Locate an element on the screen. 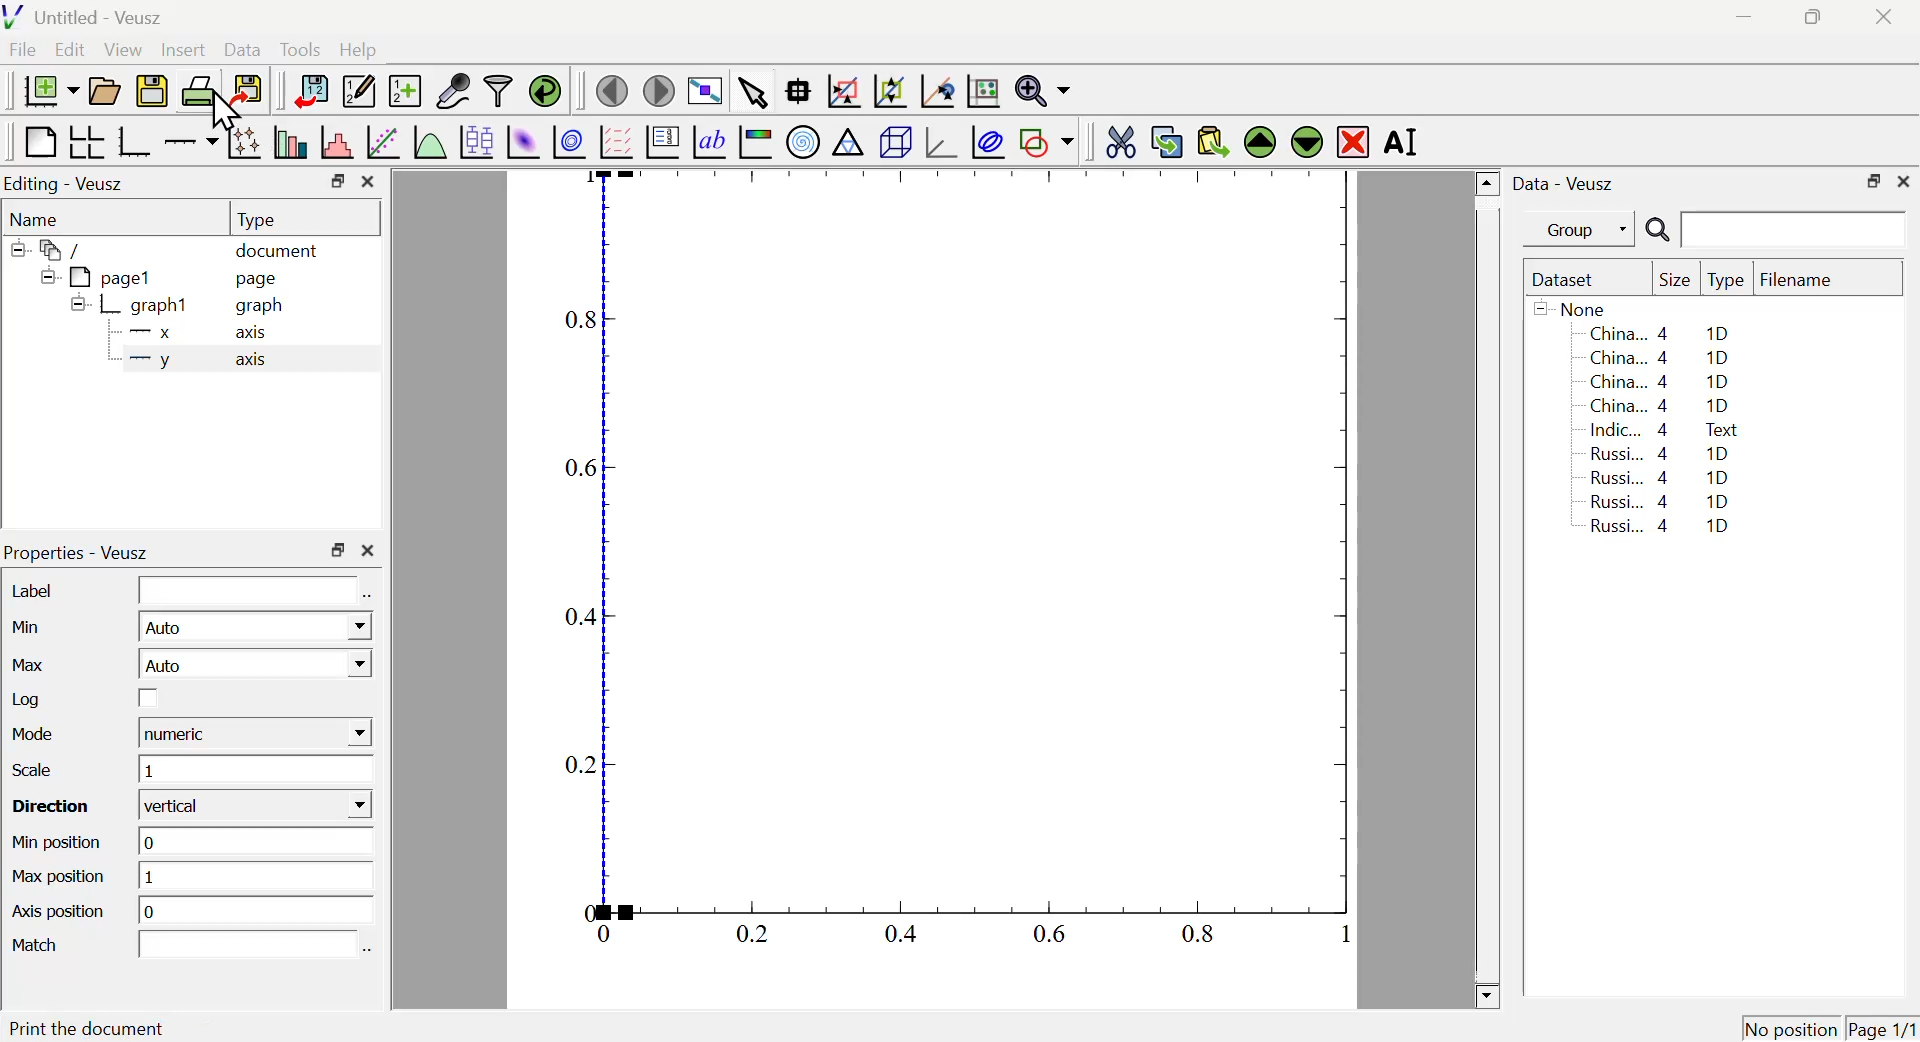 The height and width of the screenshot is (1042, 1920). Plot Box Plots is located at coordinates (475, 141).